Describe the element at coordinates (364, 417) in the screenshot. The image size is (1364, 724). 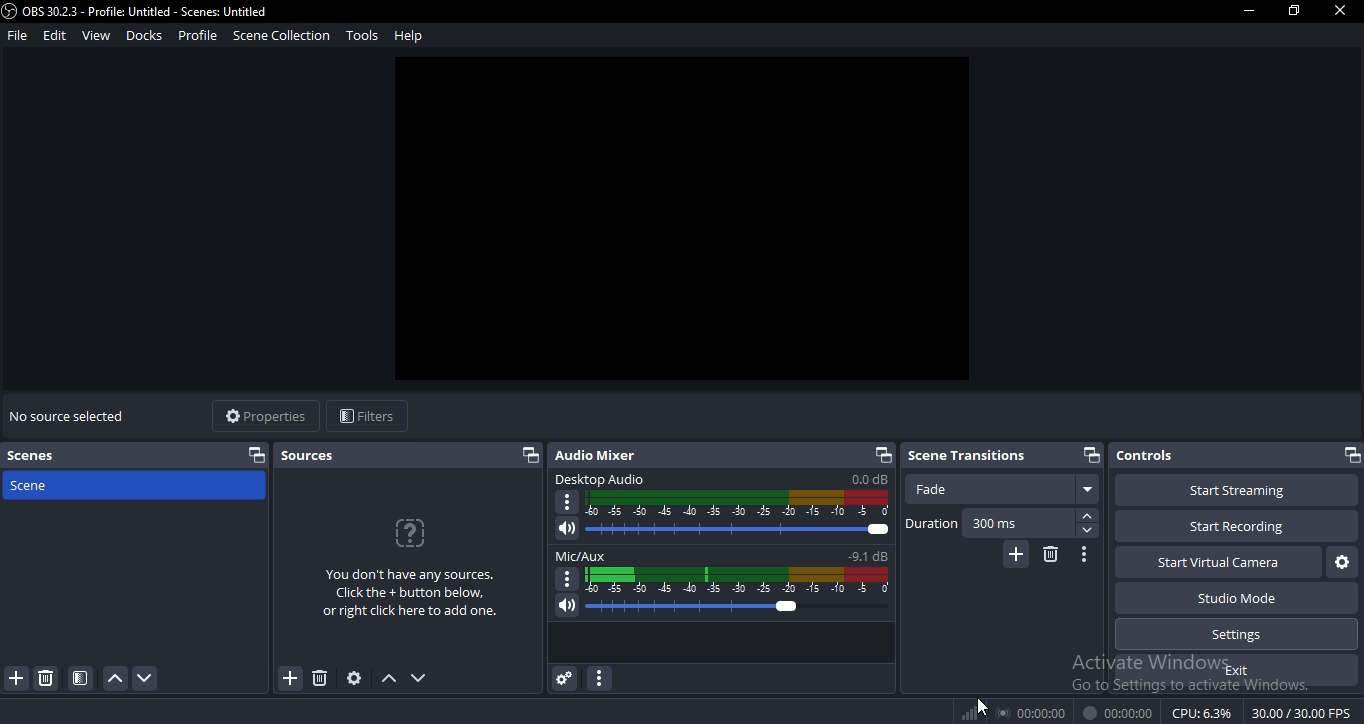
I see `filters` at that location.